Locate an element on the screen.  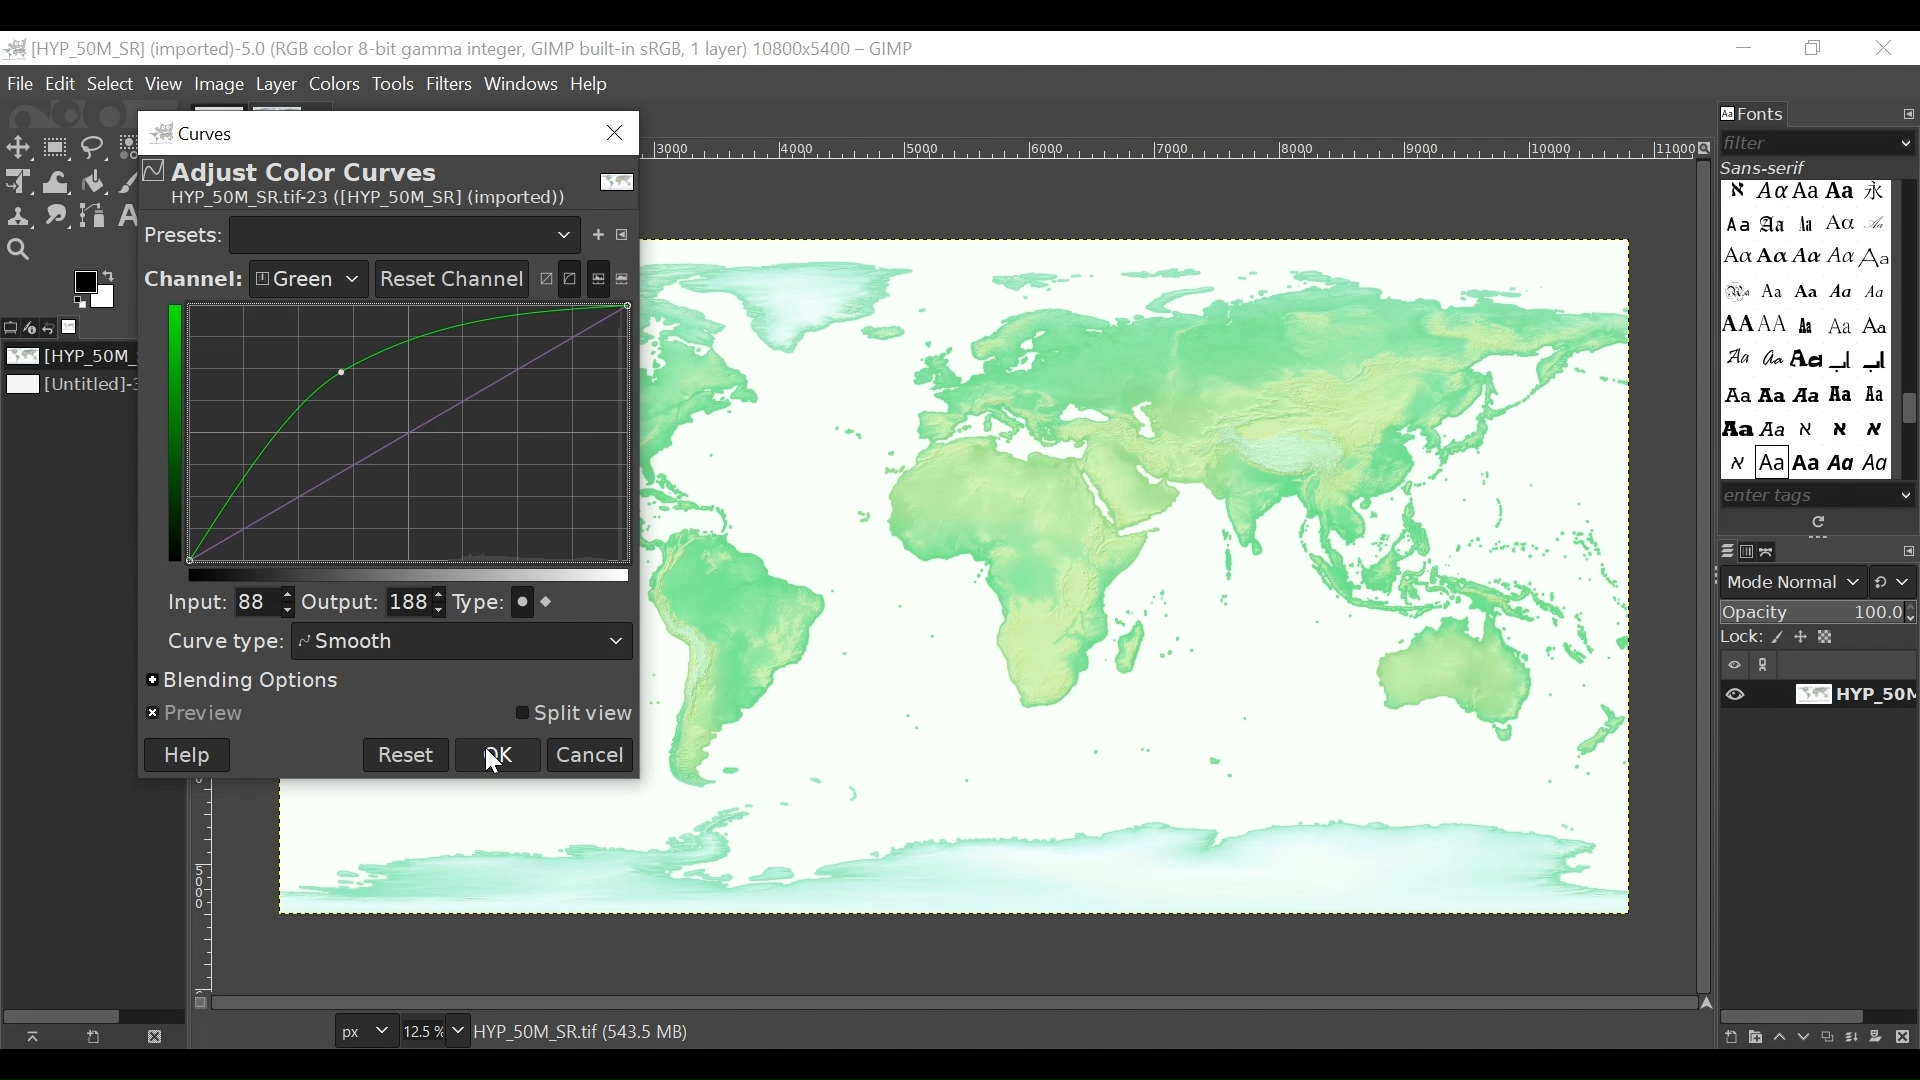
Windows is located at coordinates (523, 80).